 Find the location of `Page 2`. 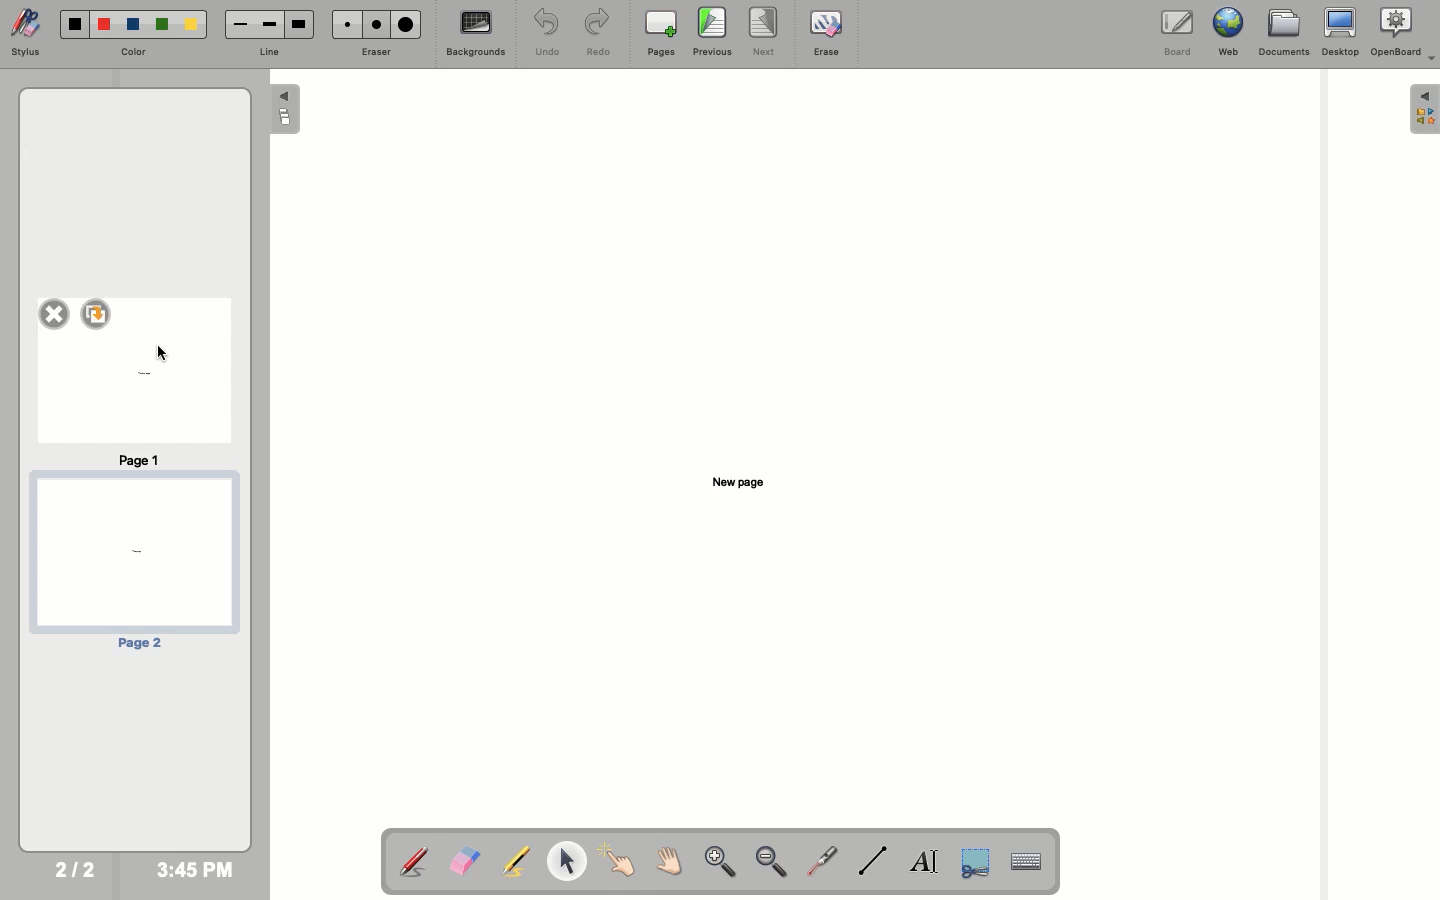

Page 2 is located at coordinates (132, 562).